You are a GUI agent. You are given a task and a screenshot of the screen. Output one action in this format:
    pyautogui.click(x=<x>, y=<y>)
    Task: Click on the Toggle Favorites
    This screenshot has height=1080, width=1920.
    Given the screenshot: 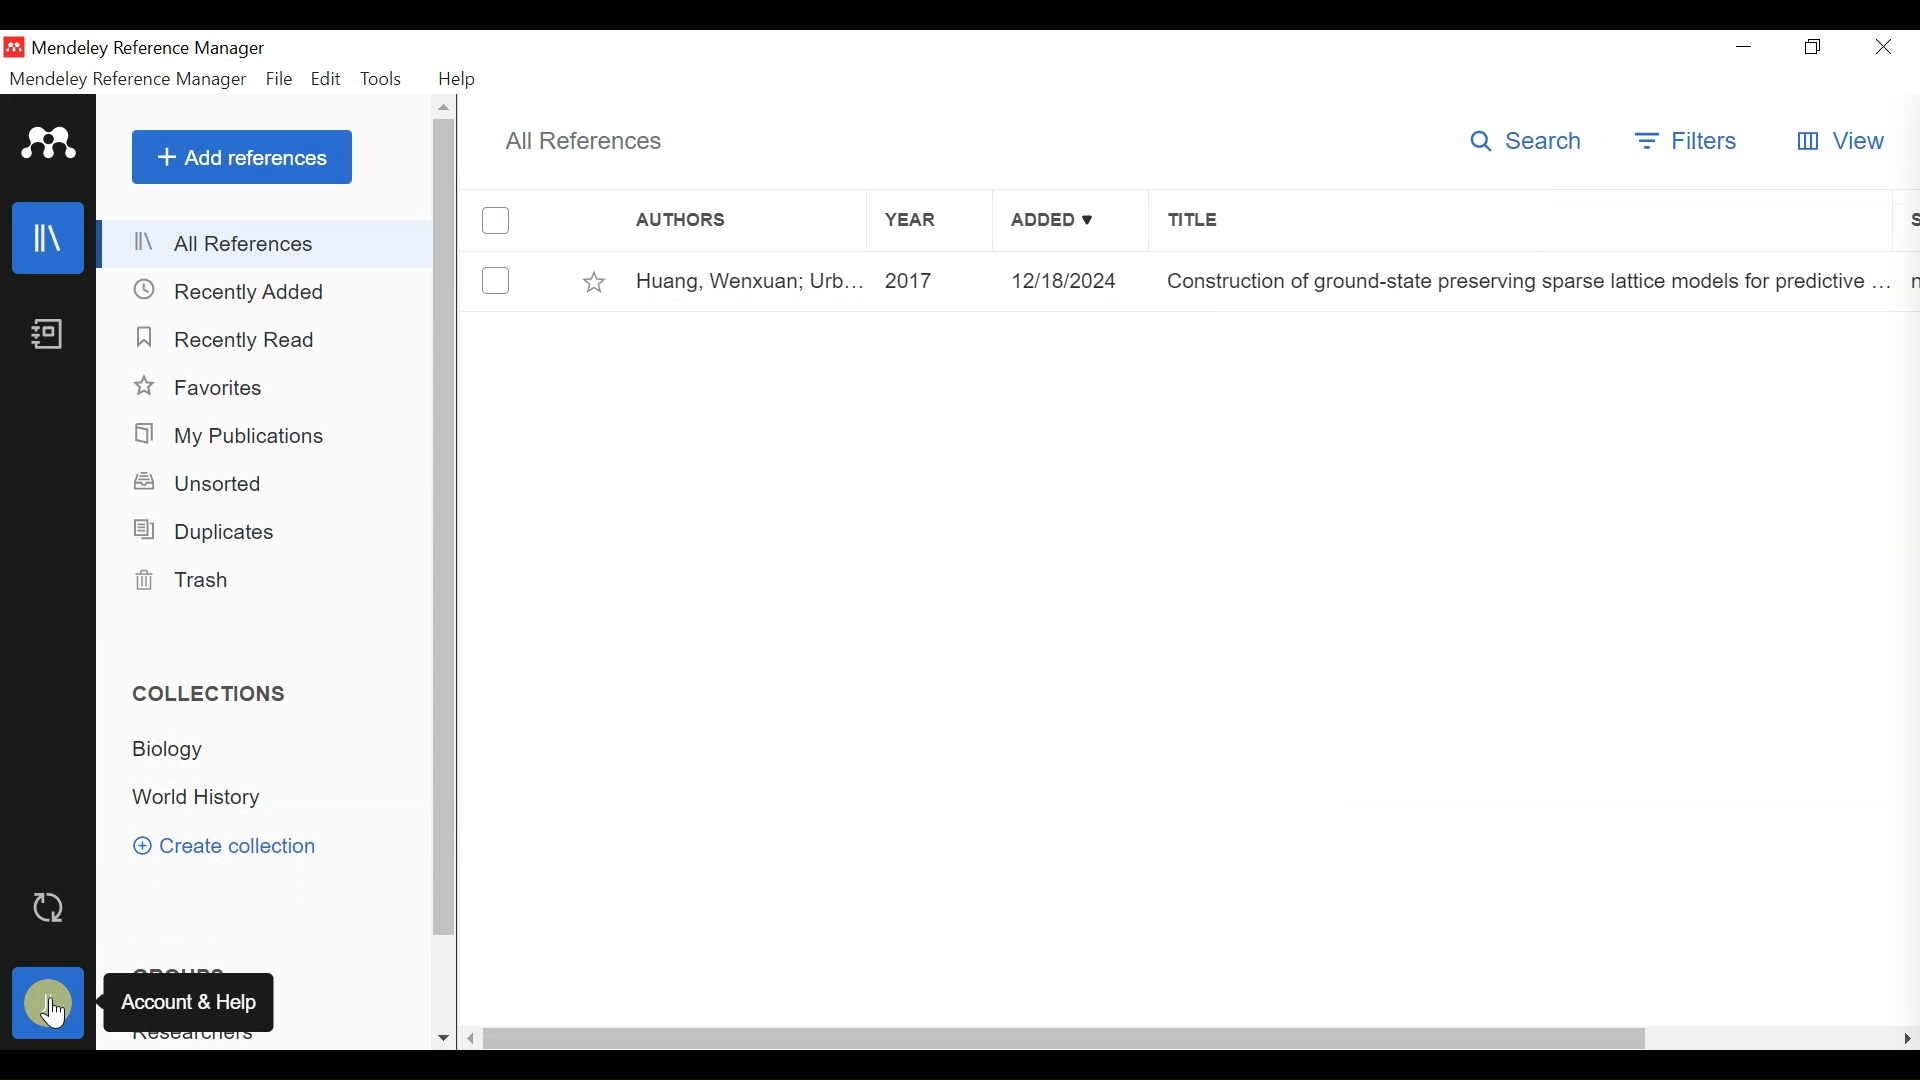 What is the action you would take?
    pyautogui.click(x=595, y=282)
    